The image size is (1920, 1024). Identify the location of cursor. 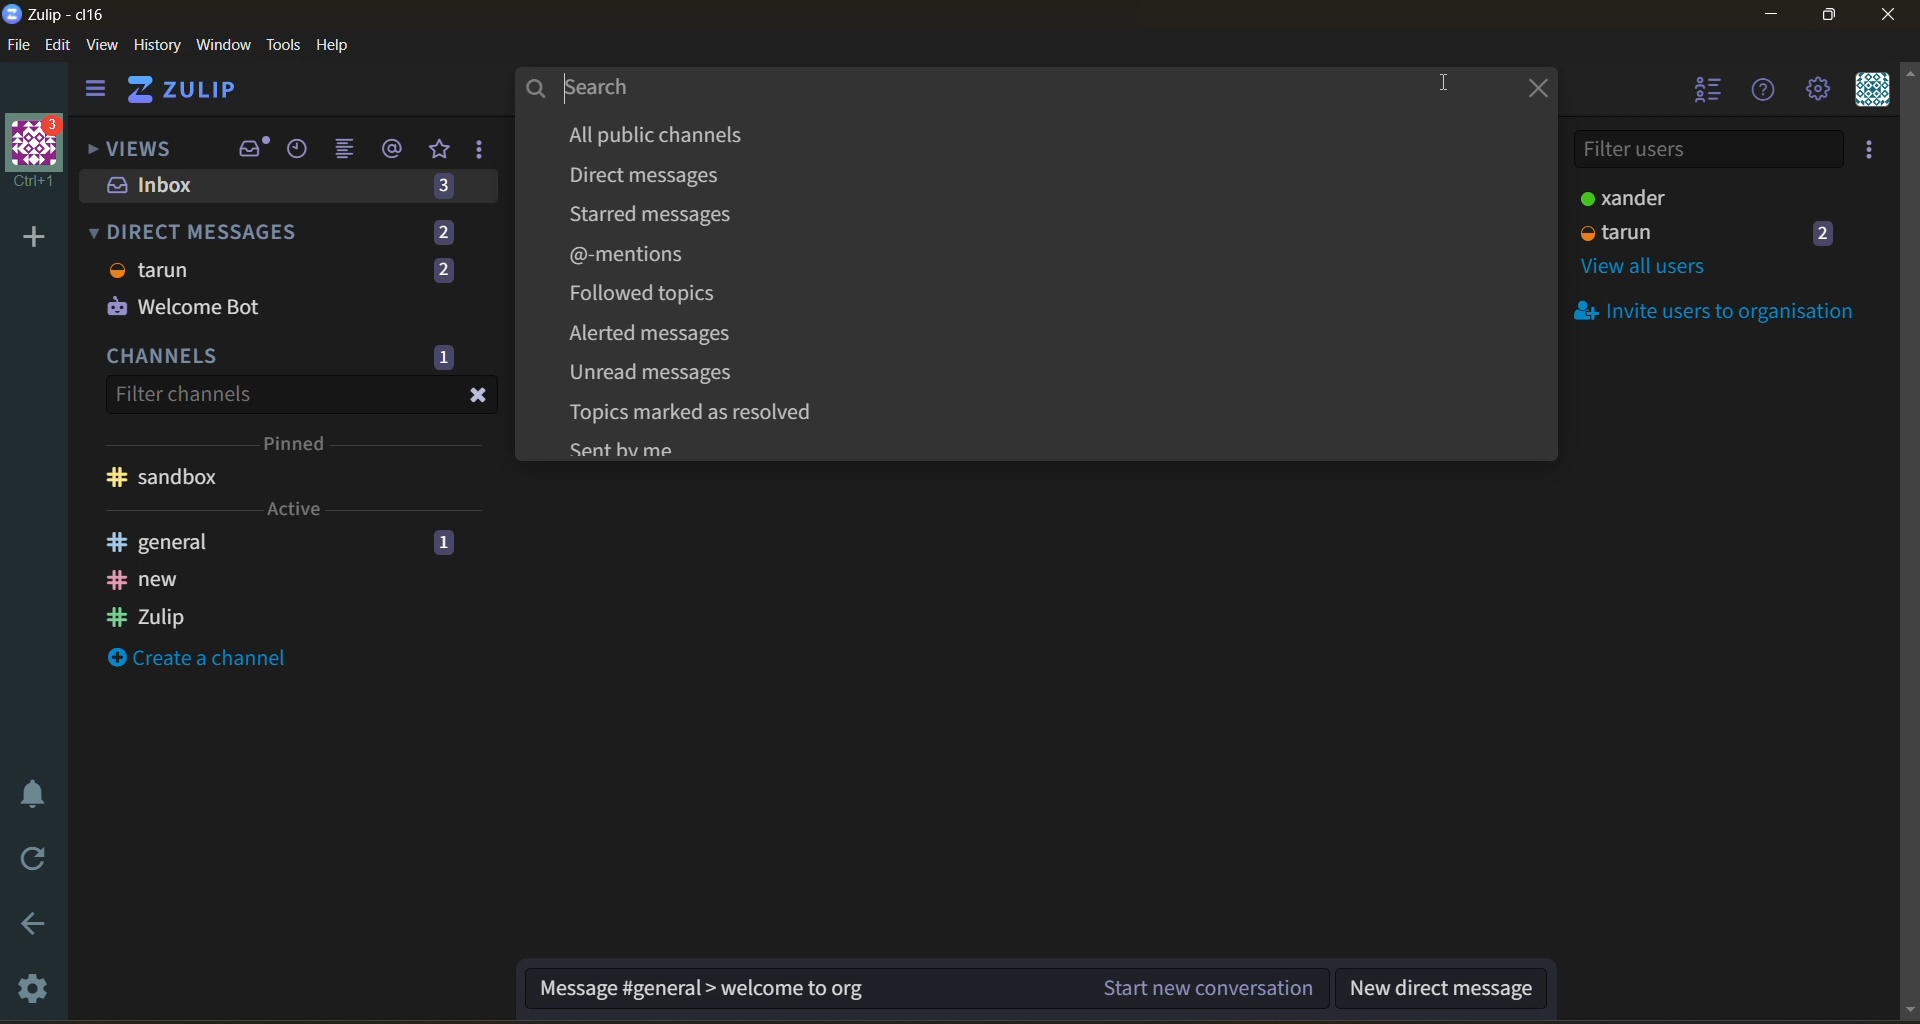
(1418, 80).